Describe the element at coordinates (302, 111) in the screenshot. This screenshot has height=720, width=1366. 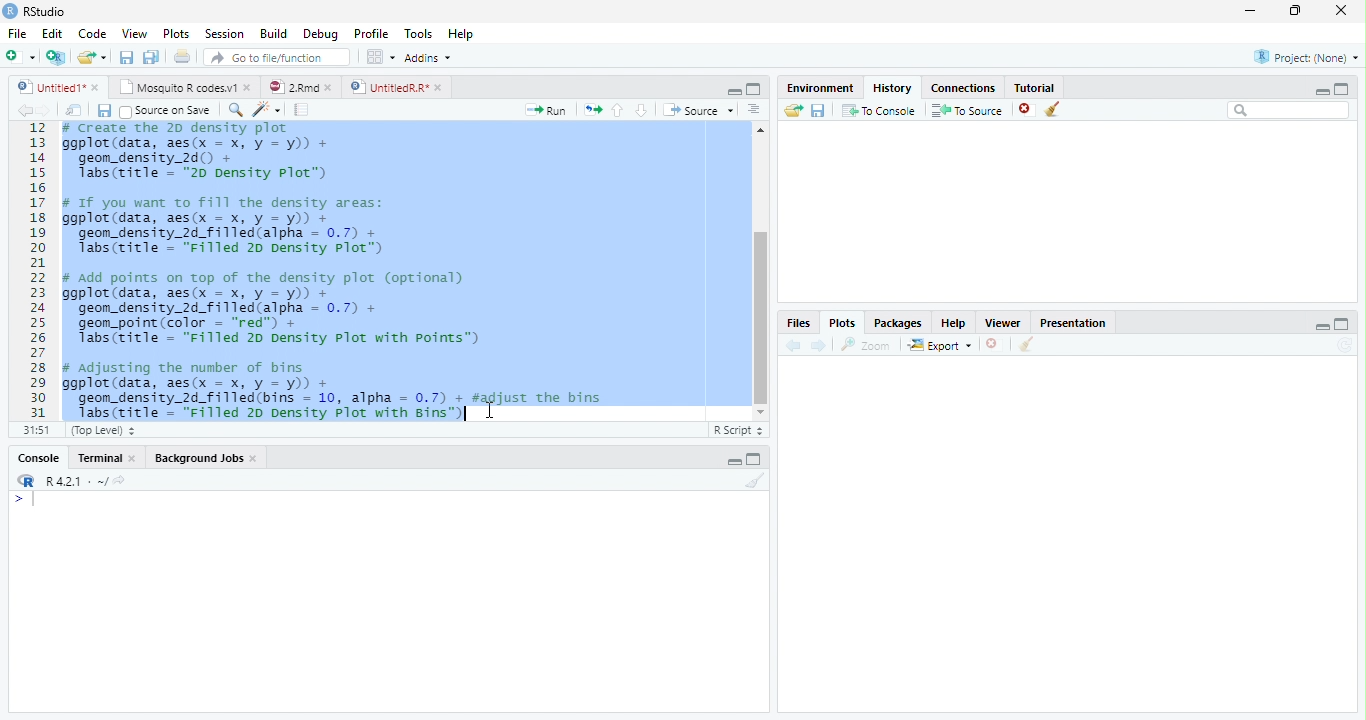
I see `compile report` at that location.